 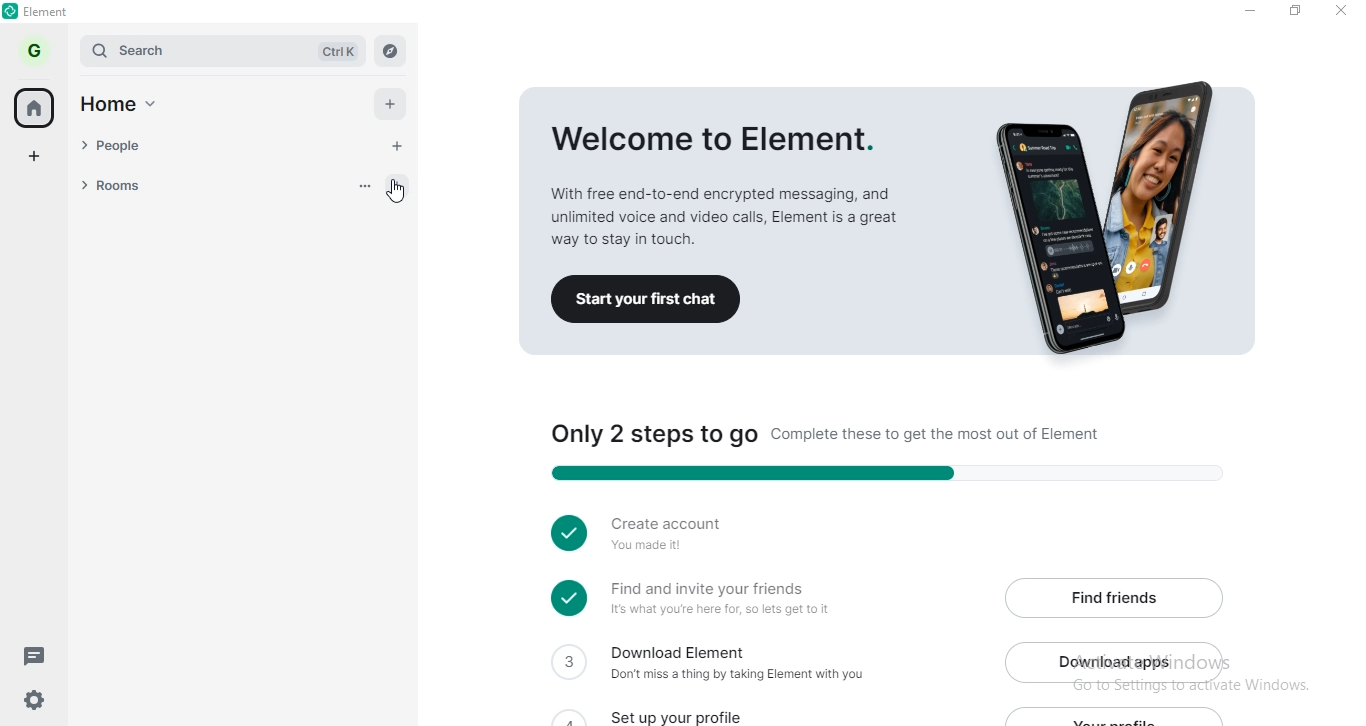 I want to click on start chat, so click(x=400, y=146).